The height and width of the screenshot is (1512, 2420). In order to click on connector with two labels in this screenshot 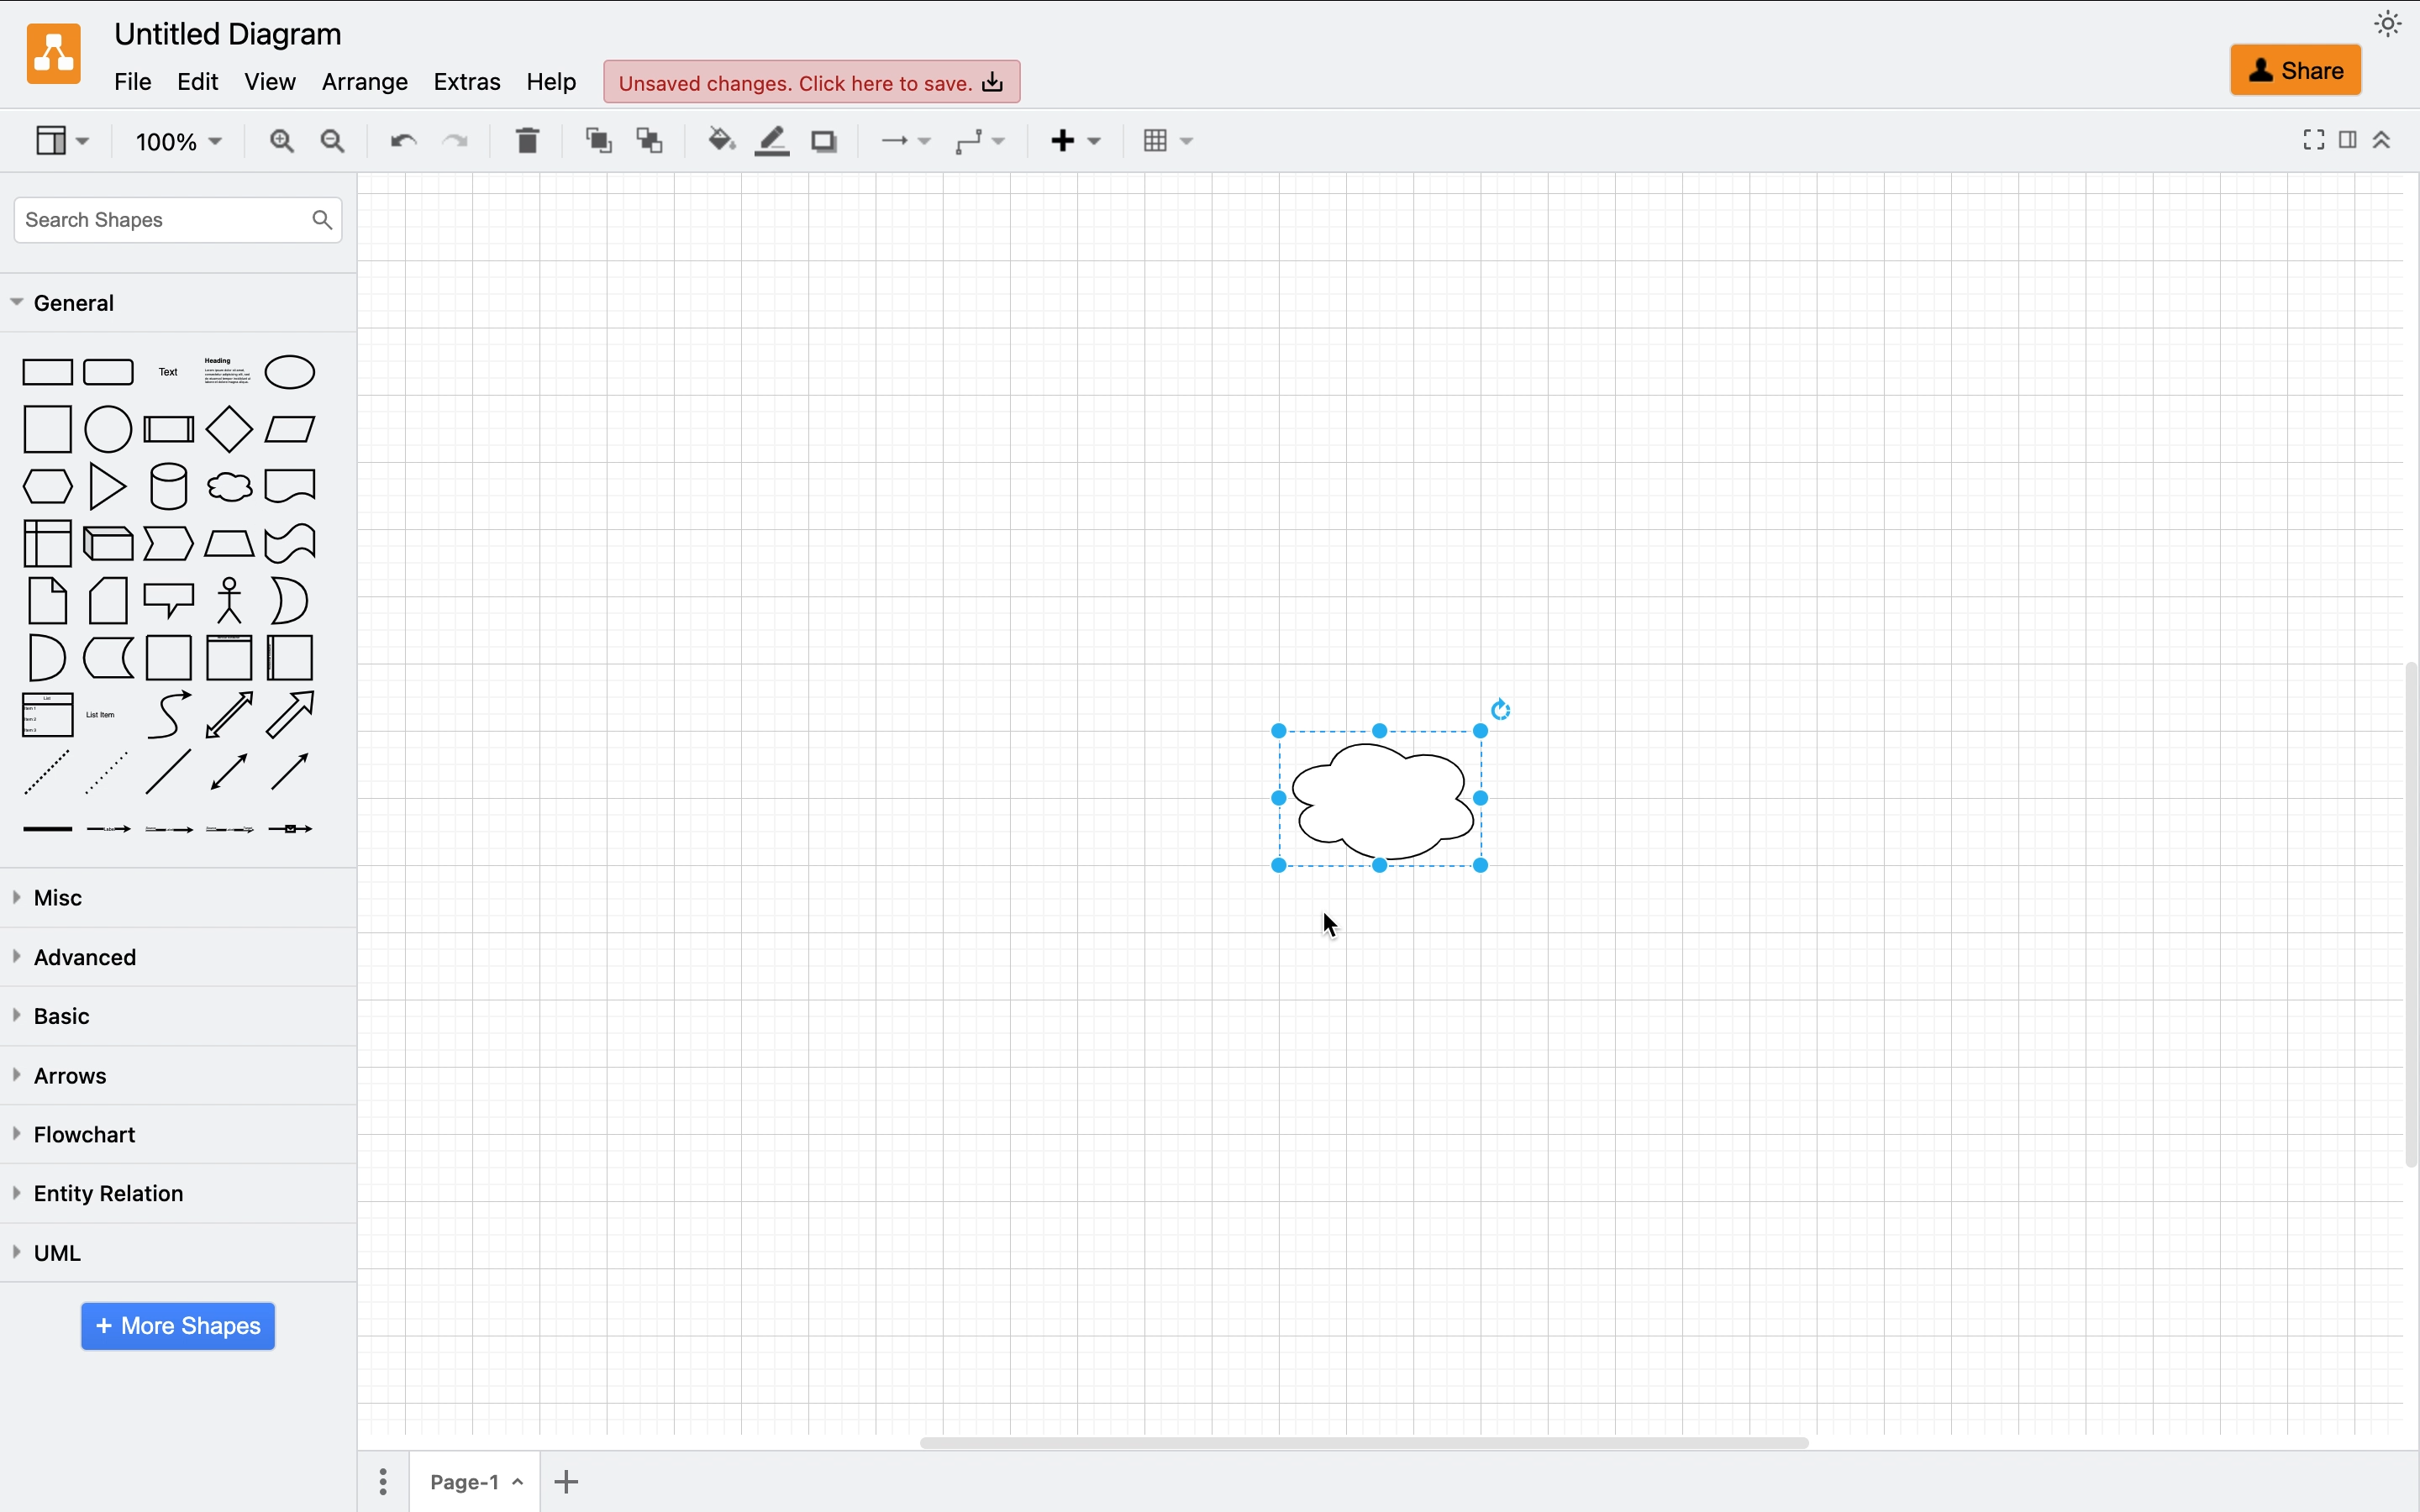, I will do `click(175, 827)`.